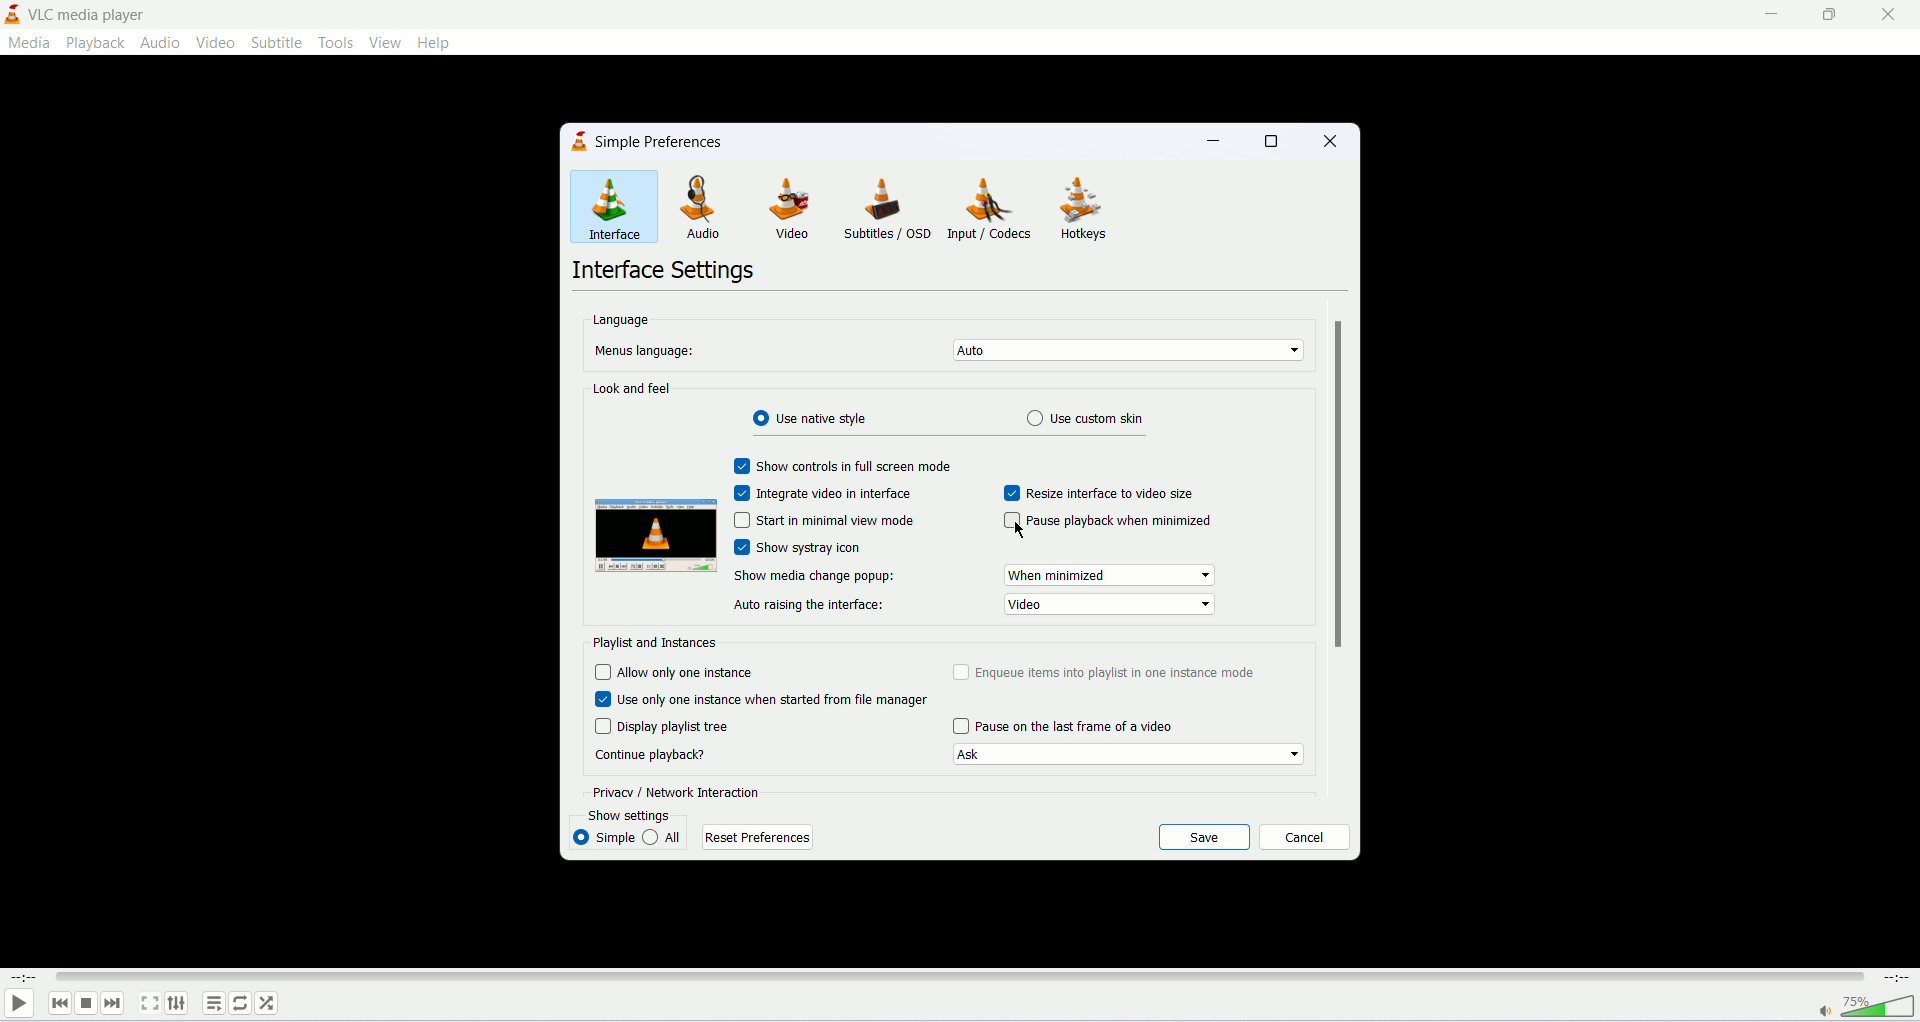 Image resolution: width=1920 pixels, height=1022 pixels. I want to click on show controls in full screen, so click(852, 466).